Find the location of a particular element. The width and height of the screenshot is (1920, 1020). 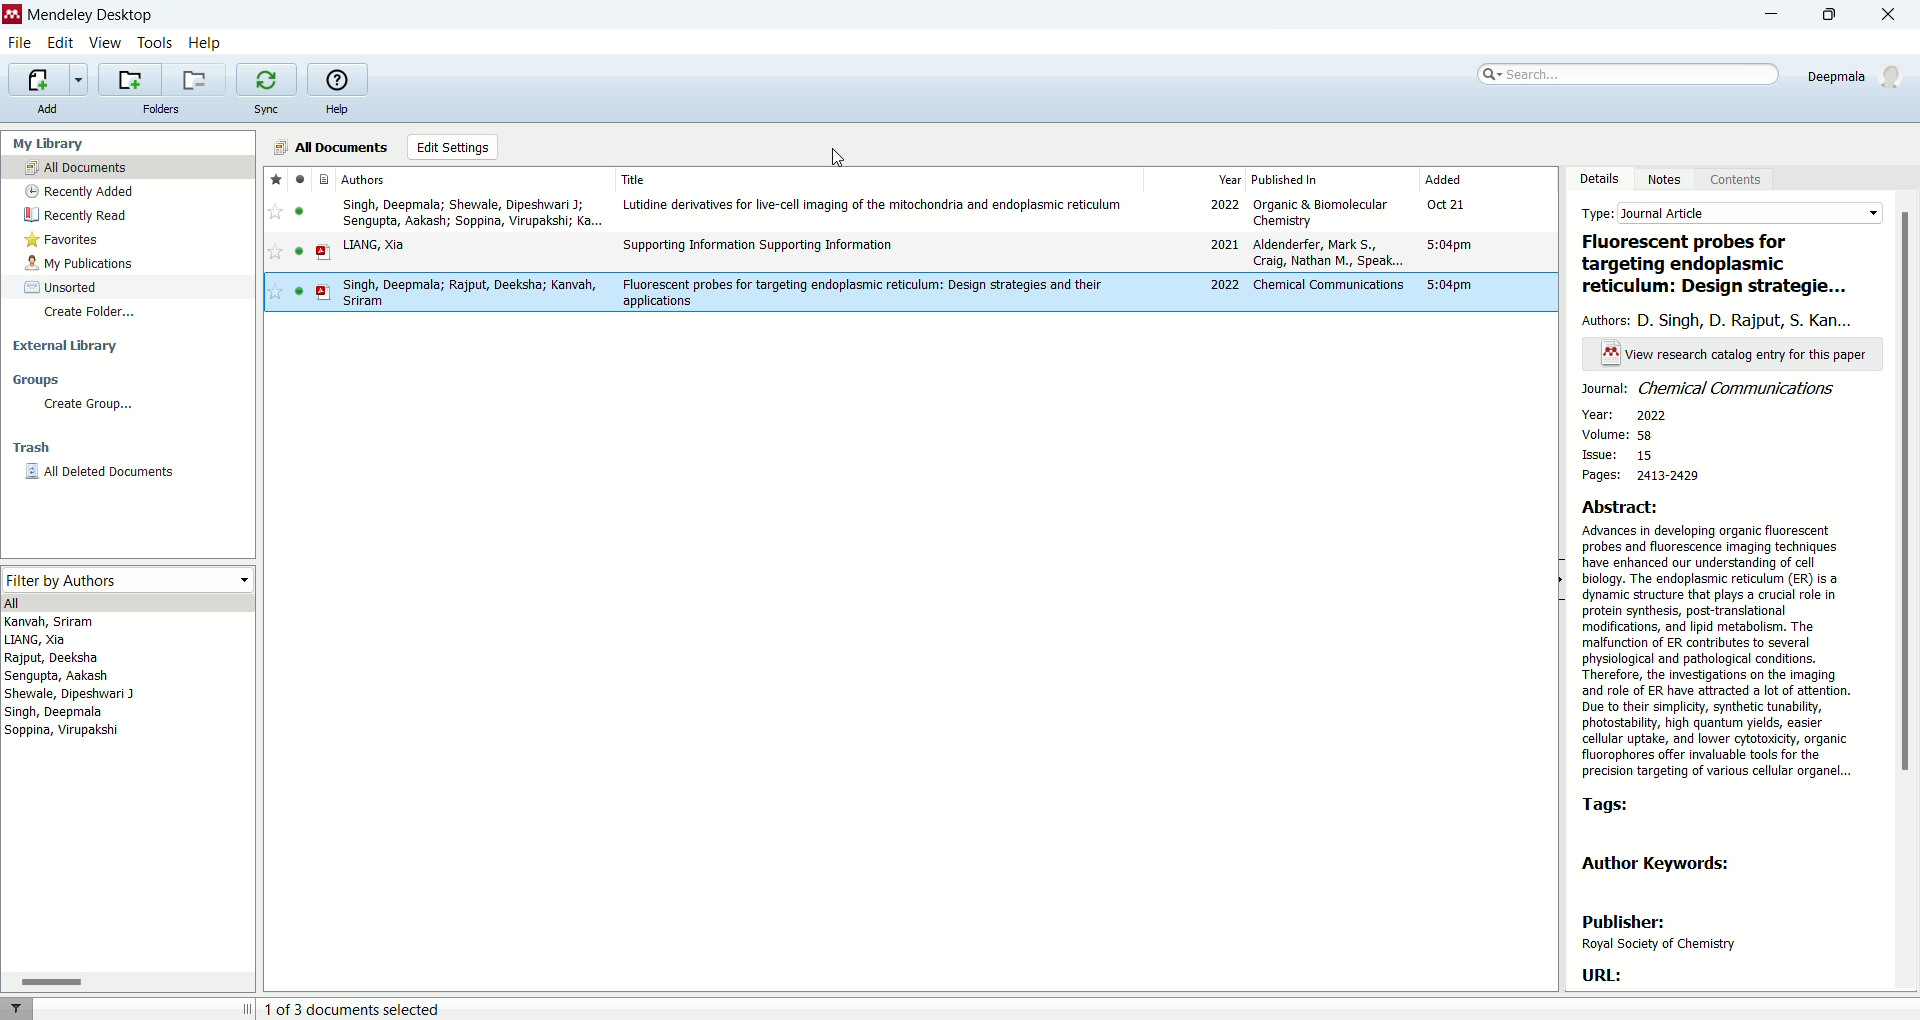

type is located at coordinates (1733, 214).